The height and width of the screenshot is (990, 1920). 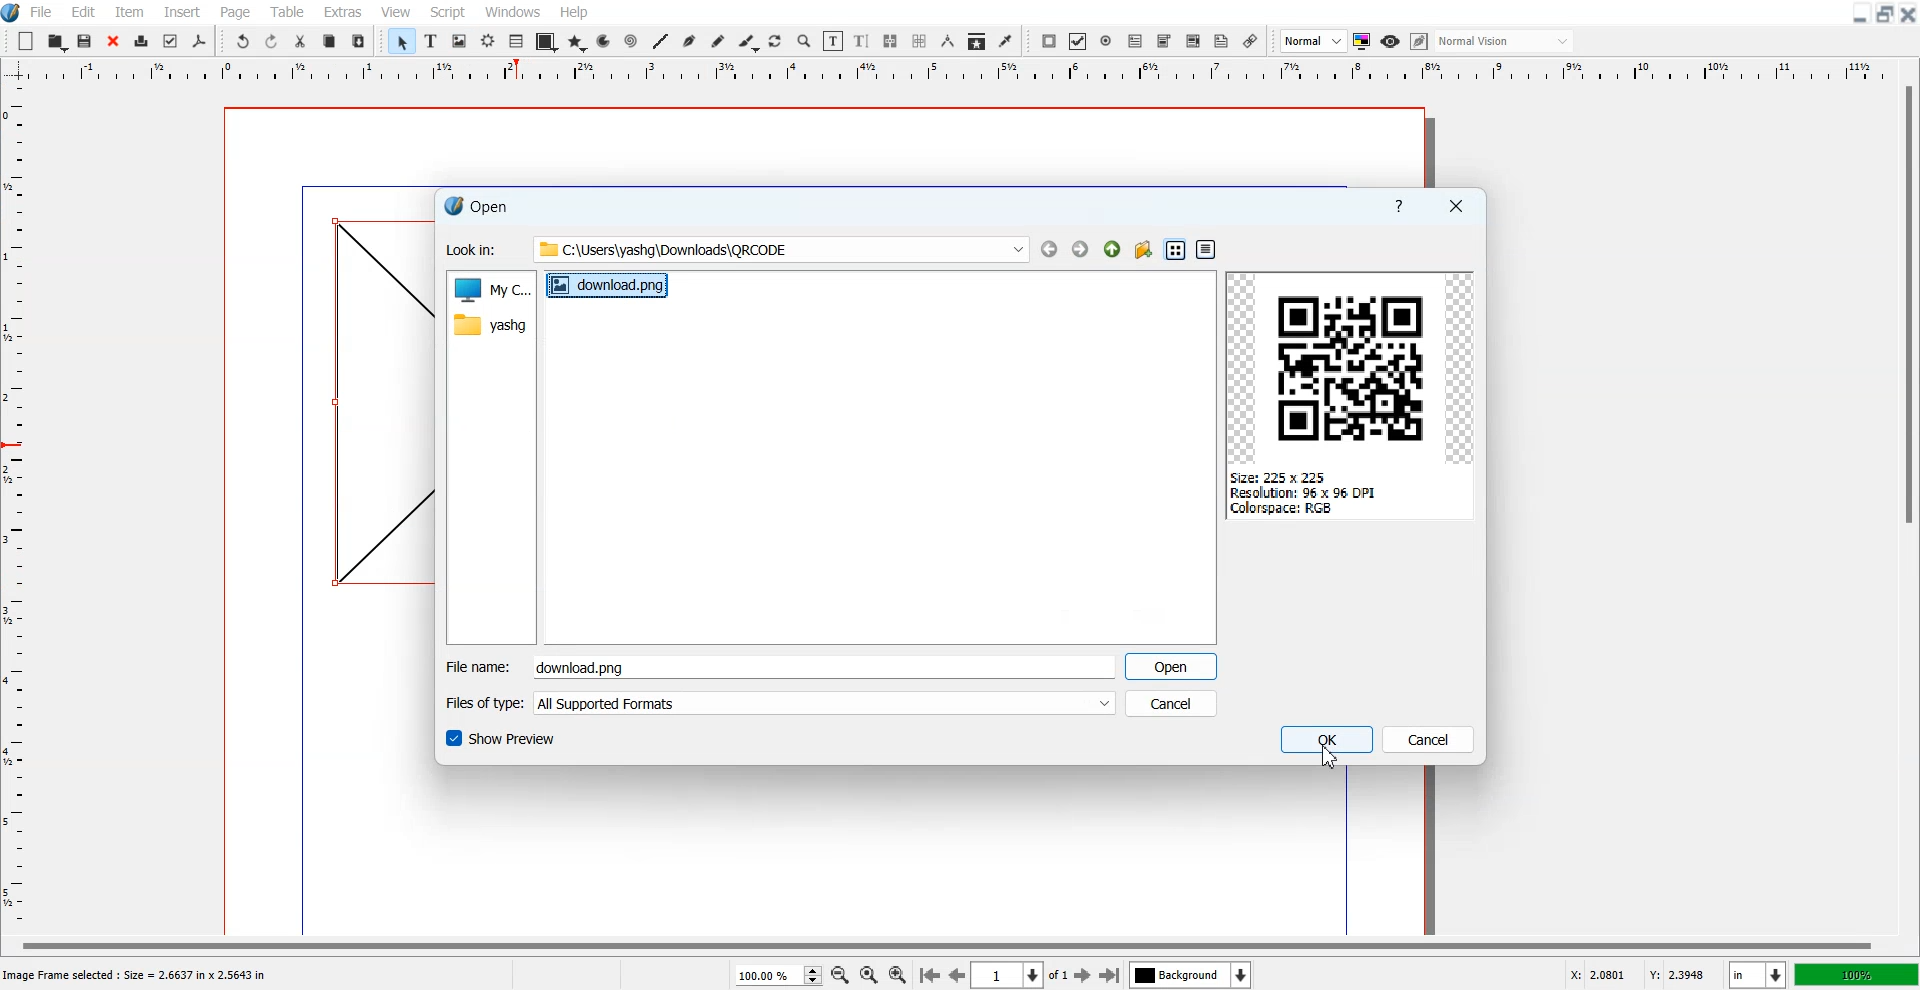 I want to click on Open, so click(x=87, y=41).